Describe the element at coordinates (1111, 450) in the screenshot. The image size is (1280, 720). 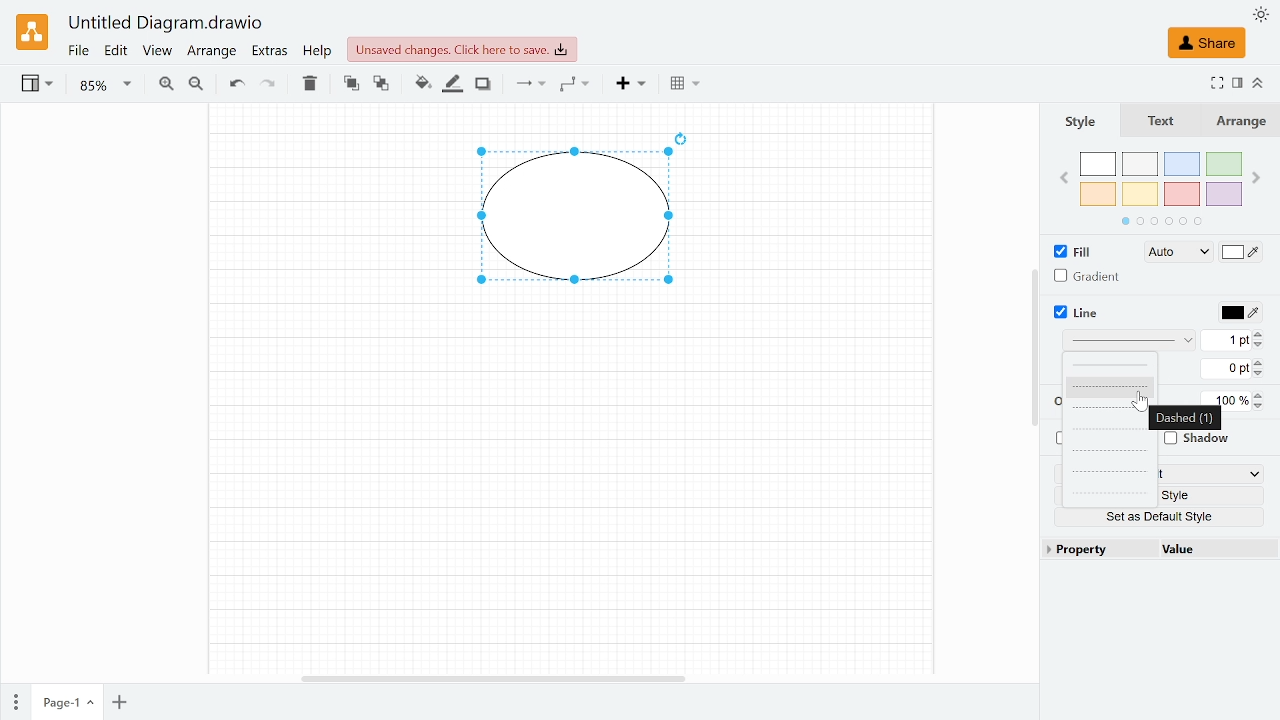
I see `dotted  1` at that location.